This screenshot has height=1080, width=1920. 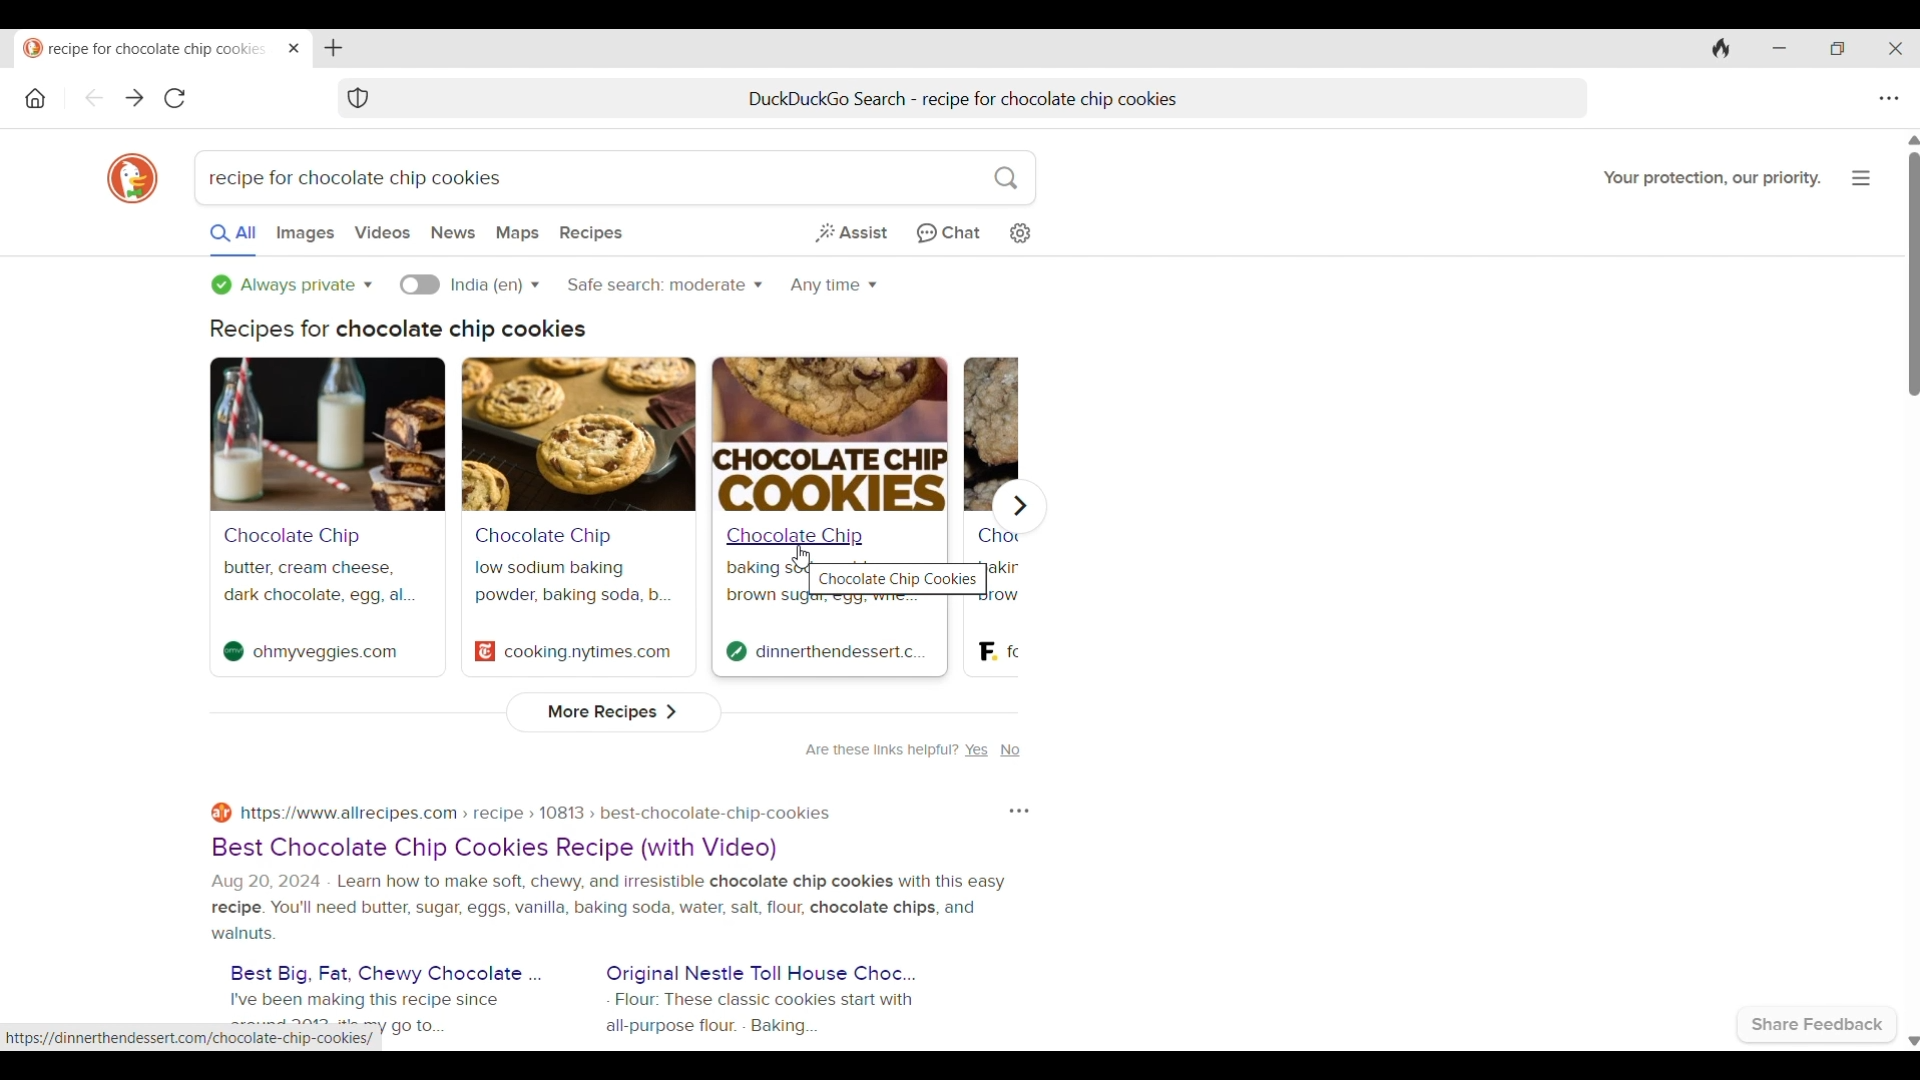 What do you see at coordinates (778, 177) in the screenshot?
I see `Search box` at bounding box center [778, 177].